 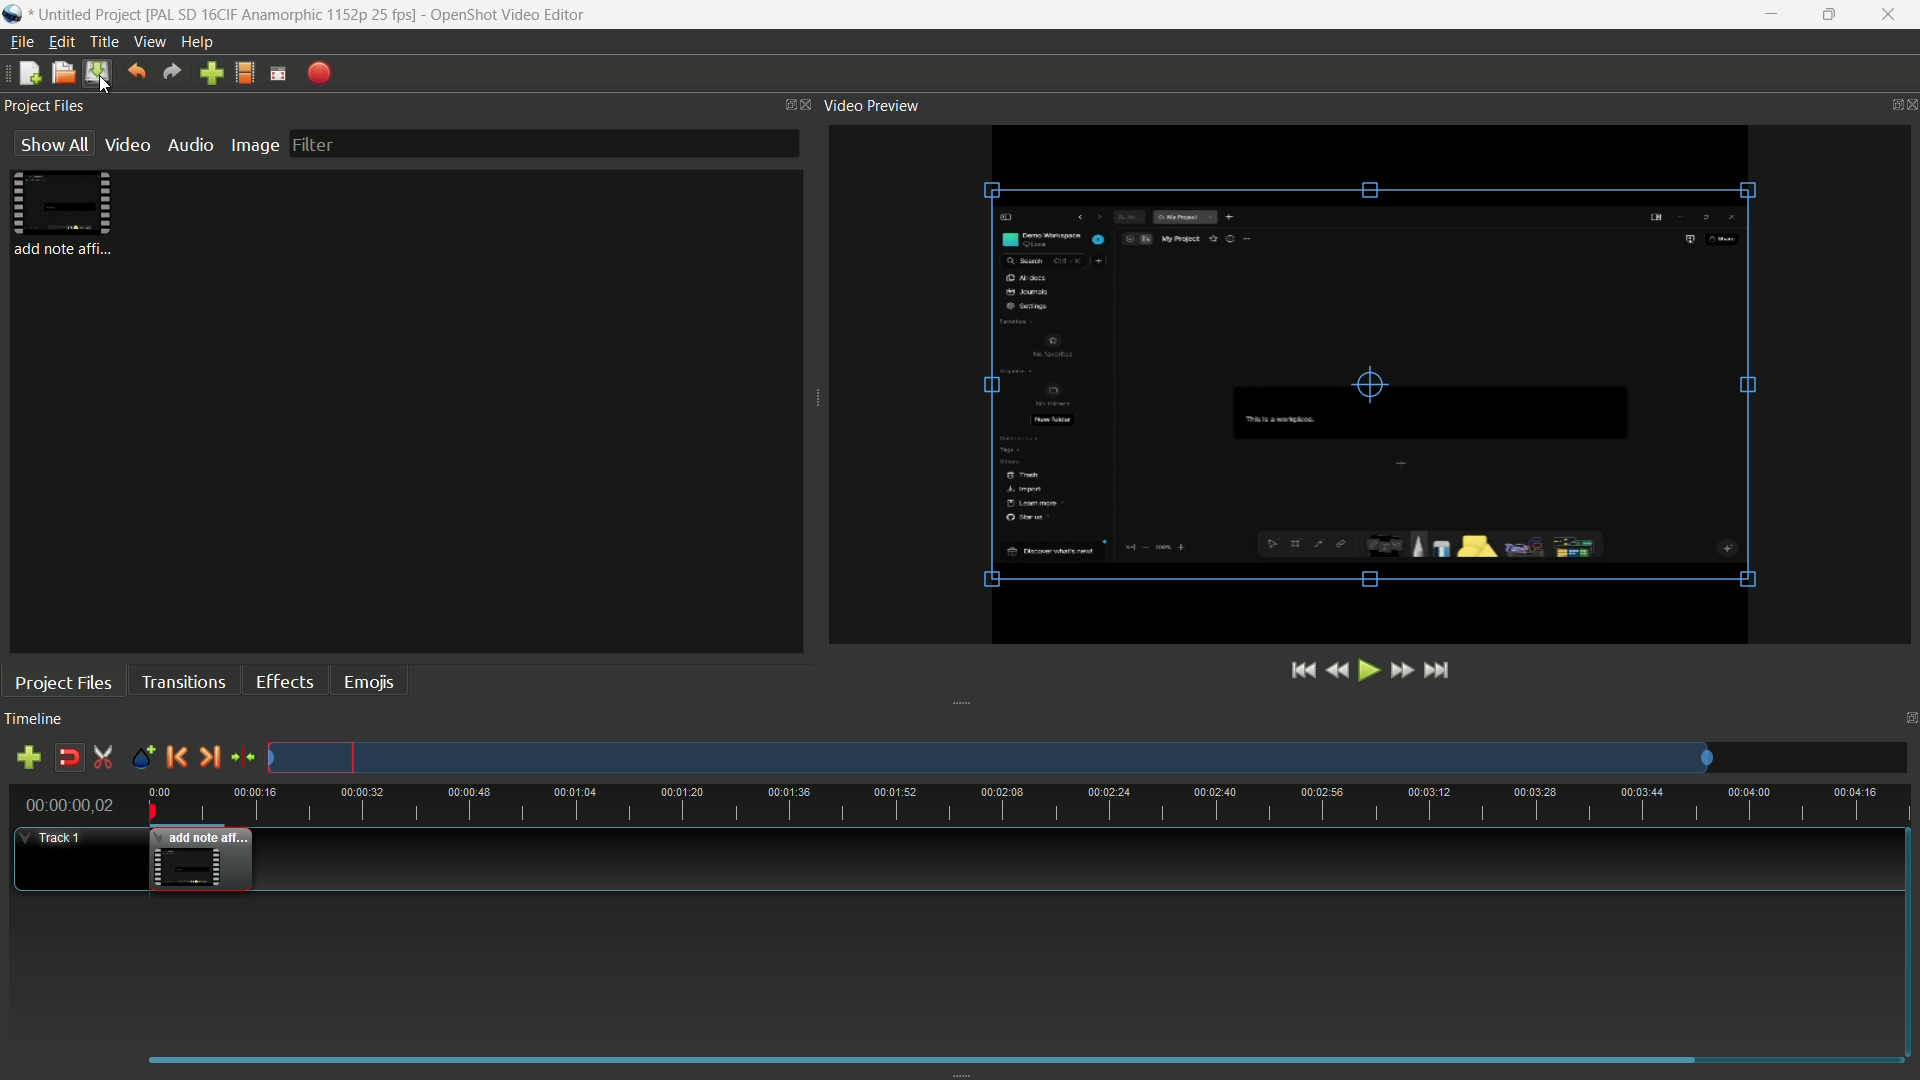 I want to click on import file, so click(x=211, y=74).